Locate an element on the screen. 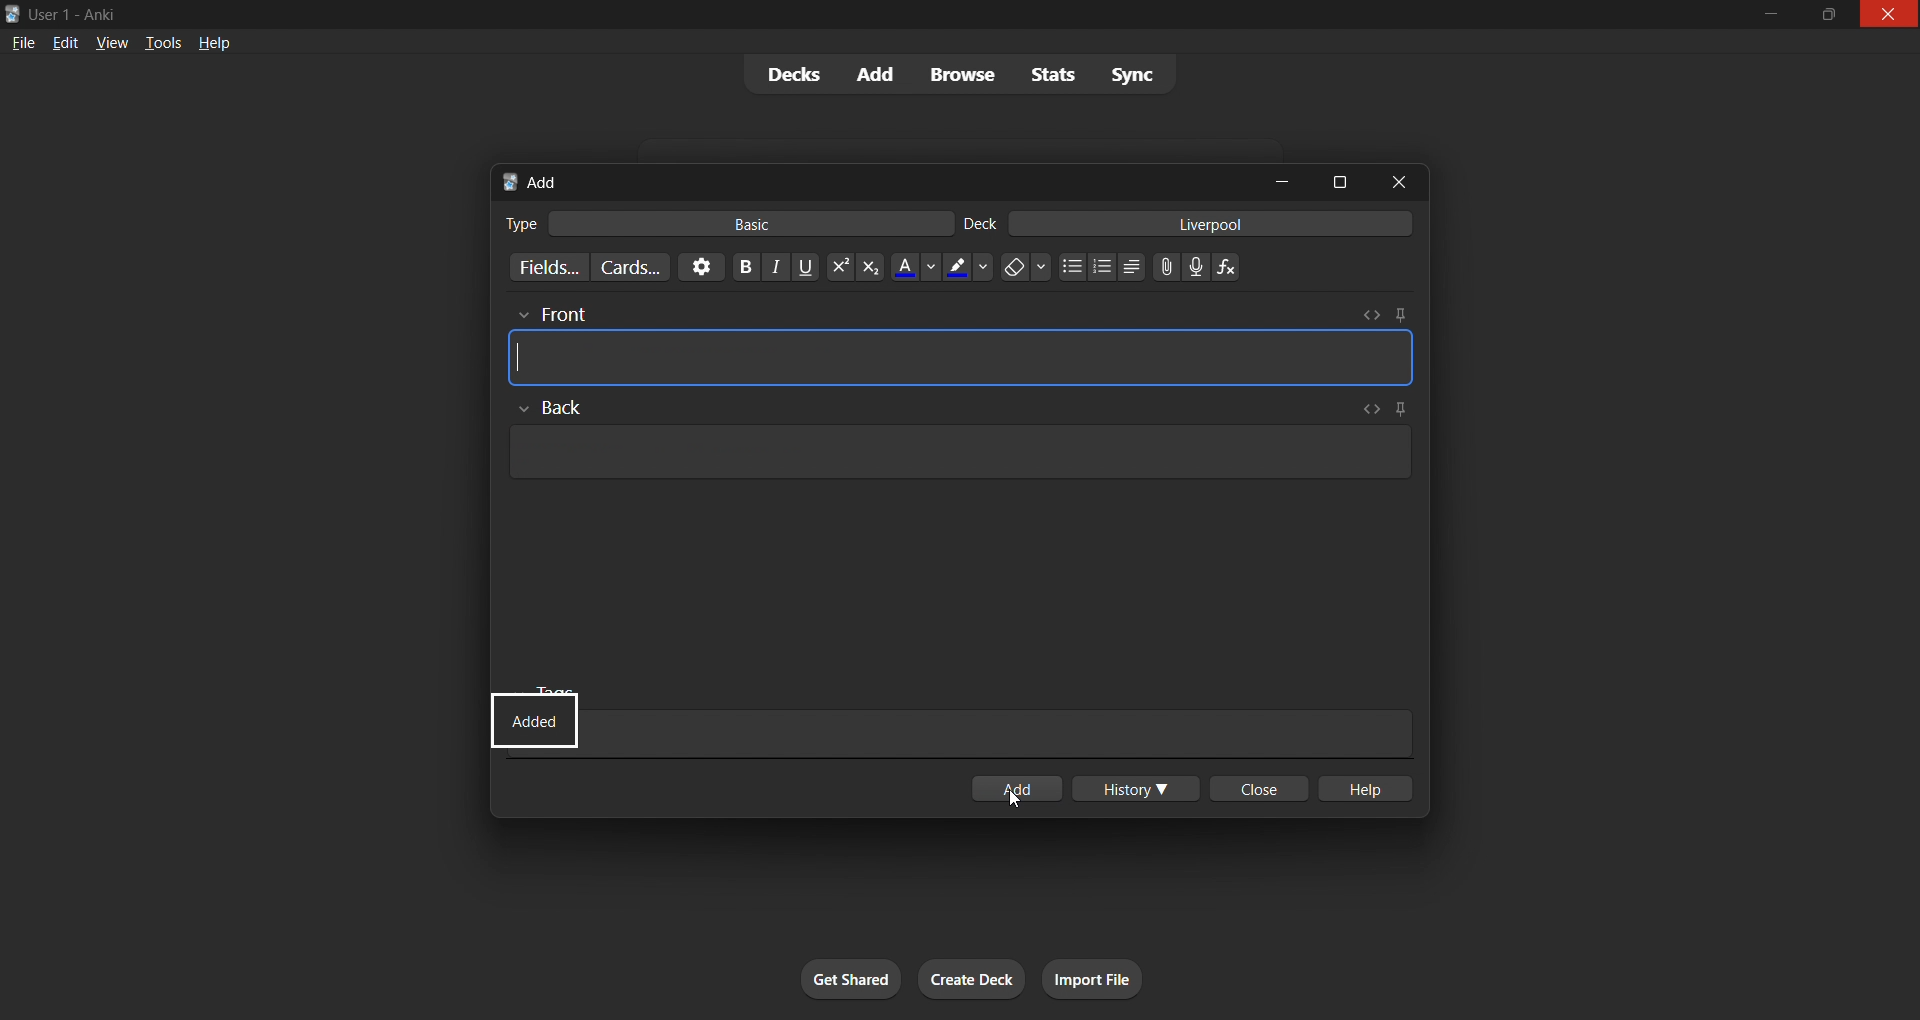 The width and height of the screenshot is (1920, 1020). typing cursor is located at coordinates (523, 356).